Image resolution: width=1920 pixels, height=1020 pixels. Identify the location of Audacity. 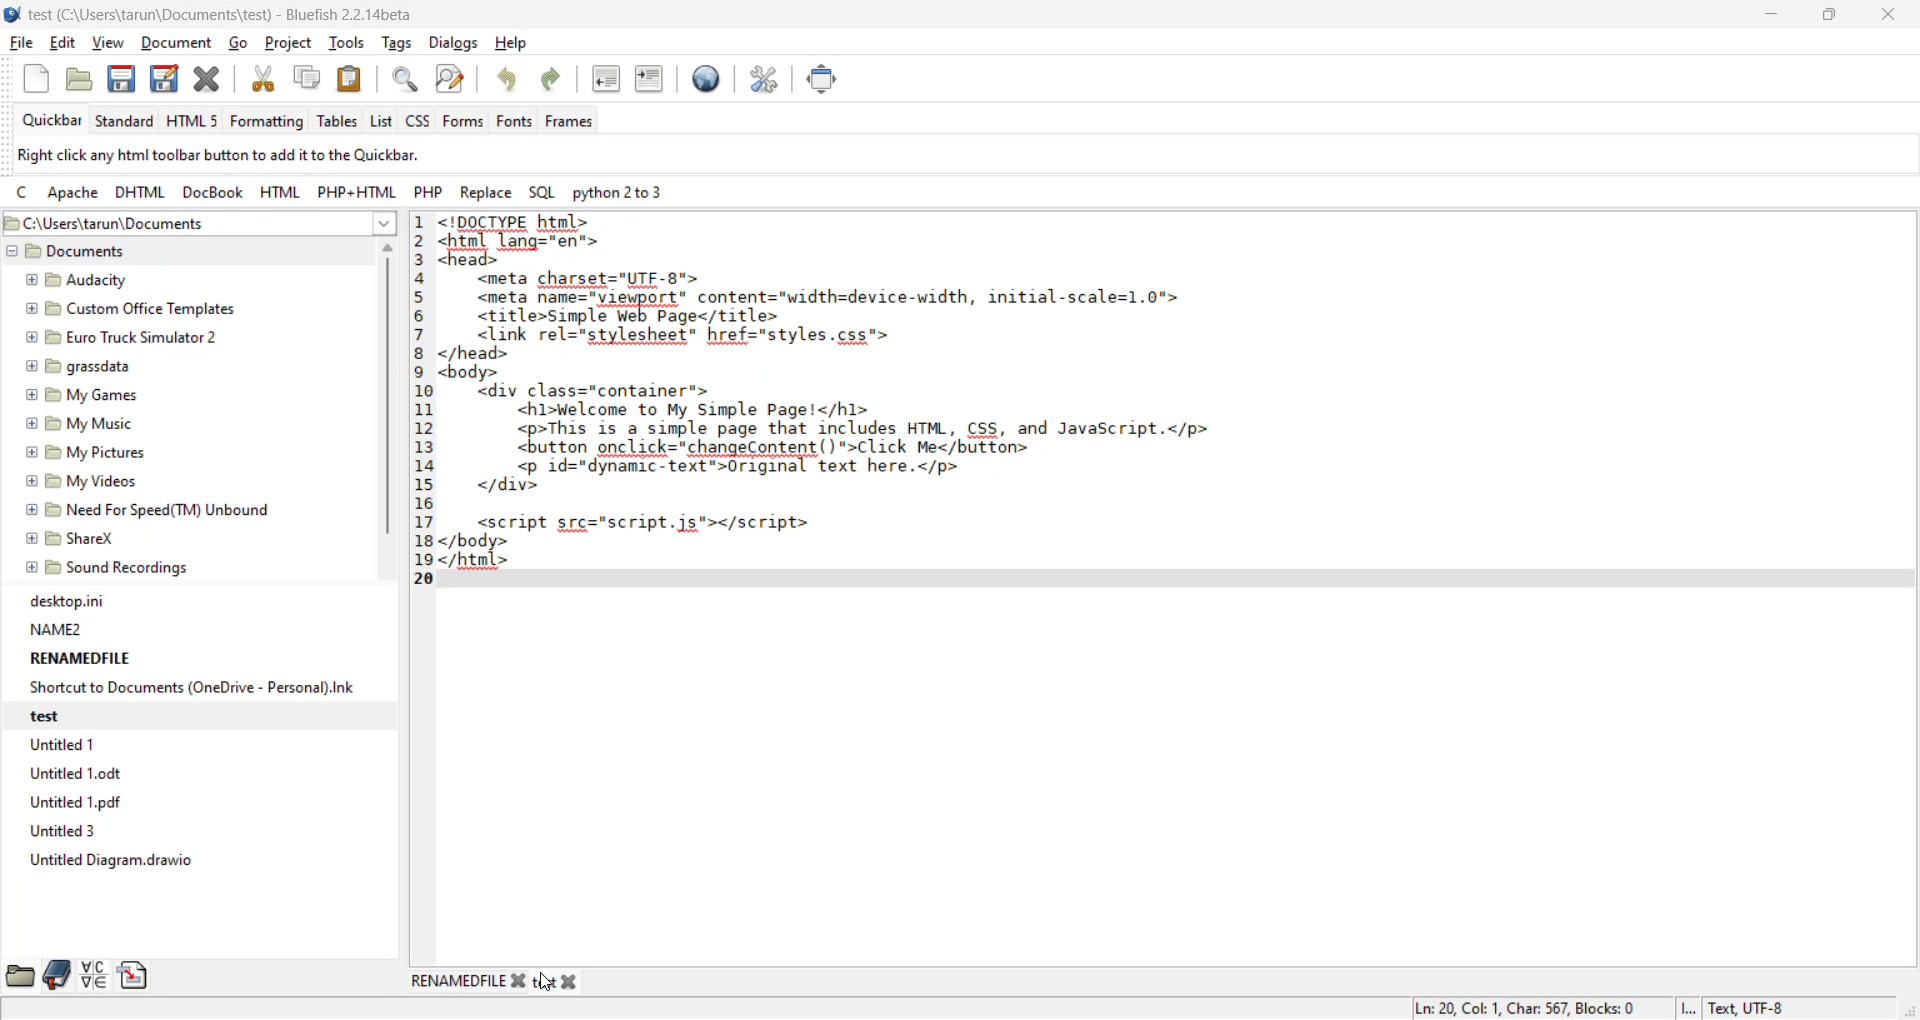
(75, 276).